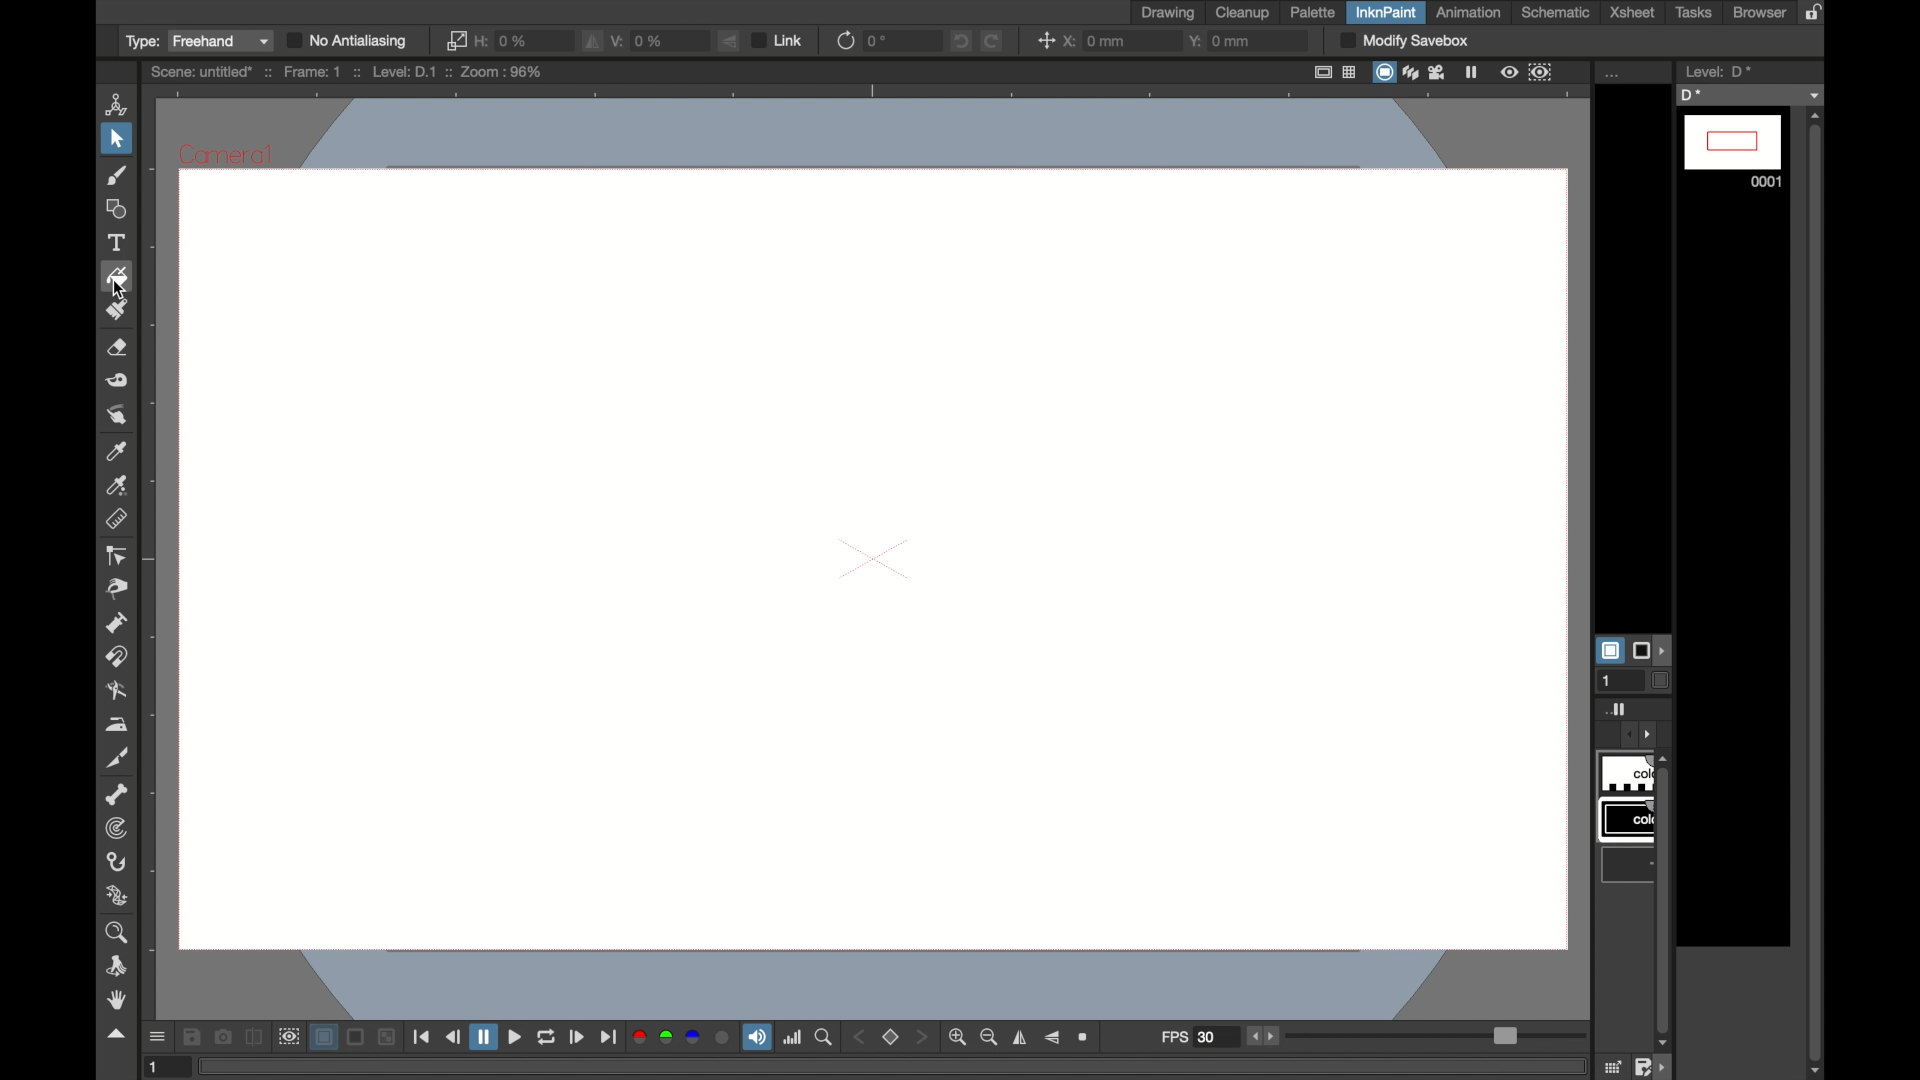 This screenshot has height=1080, width=1920. I want to click on save, so click(193, 1037).